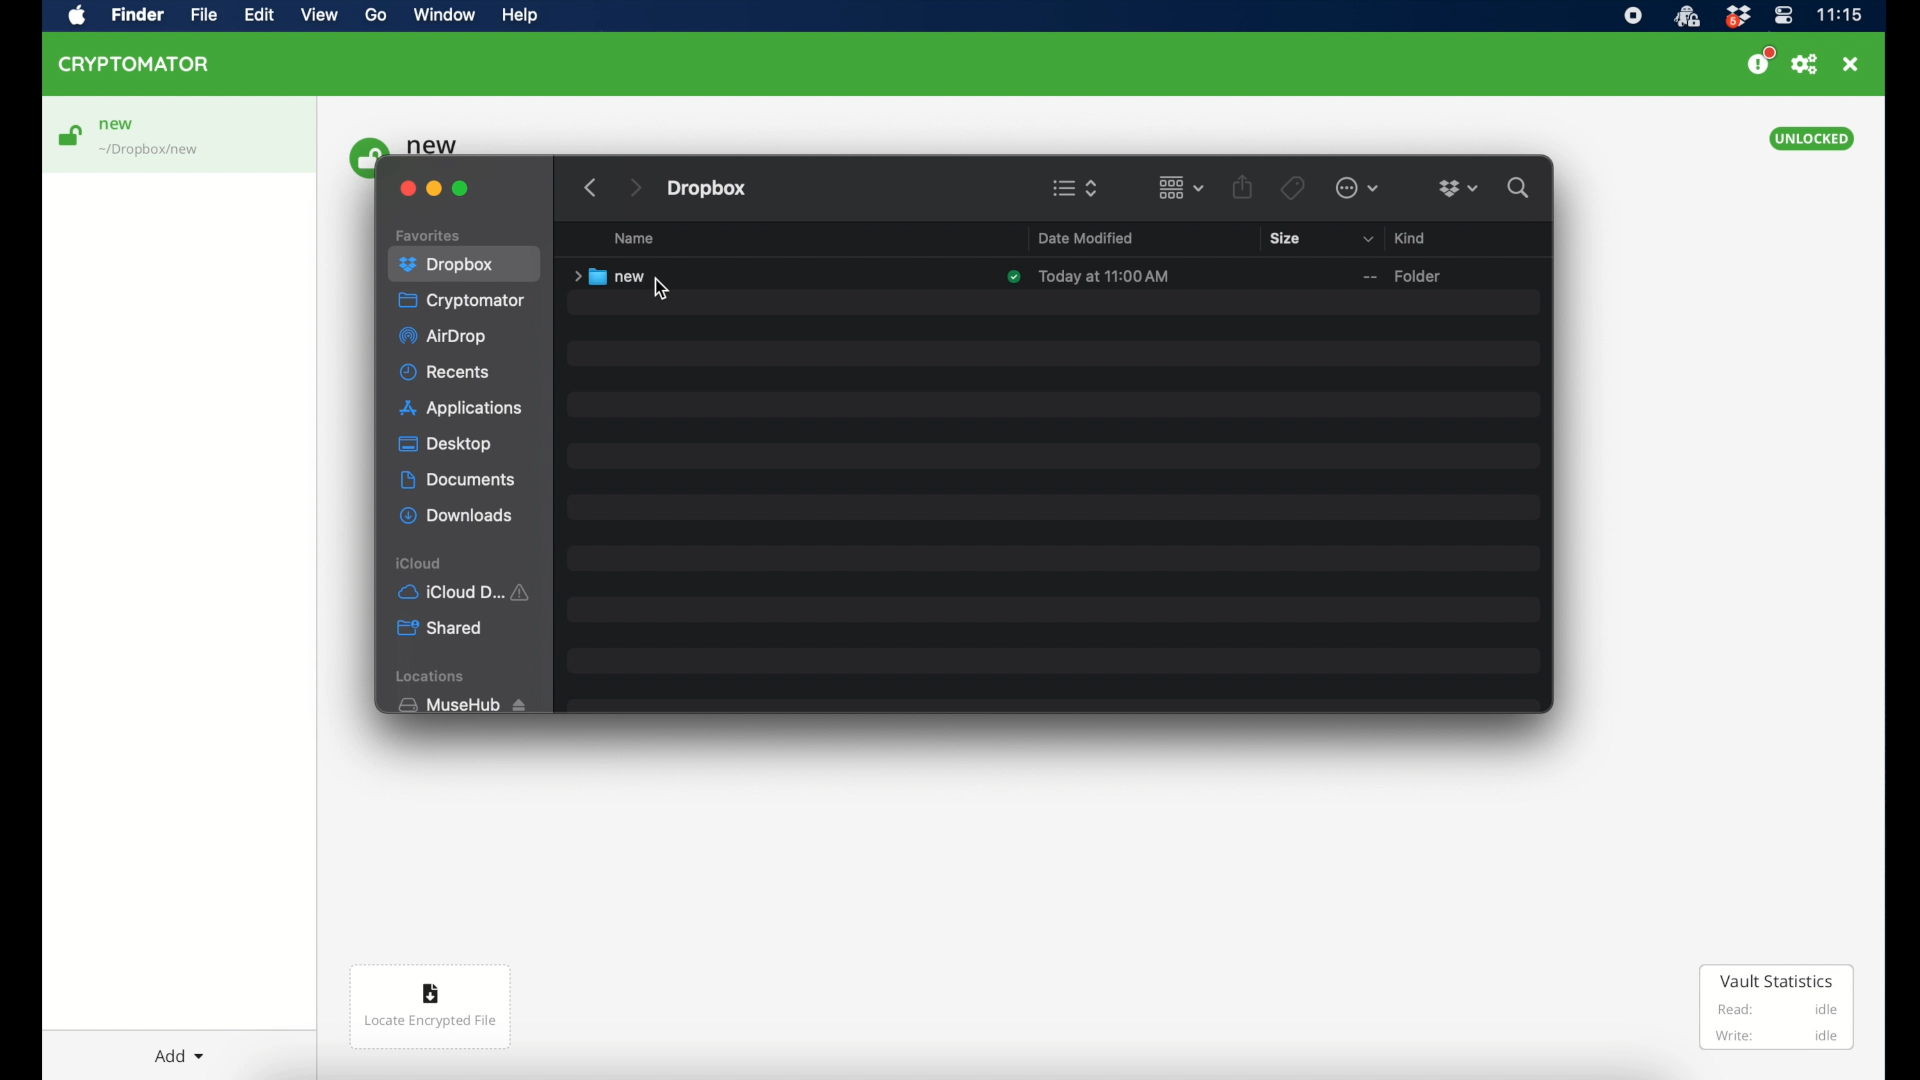 The image size is (1920, 1080). Describe the element at coordinates (1011, 240) in the screenshot. I see `name dropdown` at that location.